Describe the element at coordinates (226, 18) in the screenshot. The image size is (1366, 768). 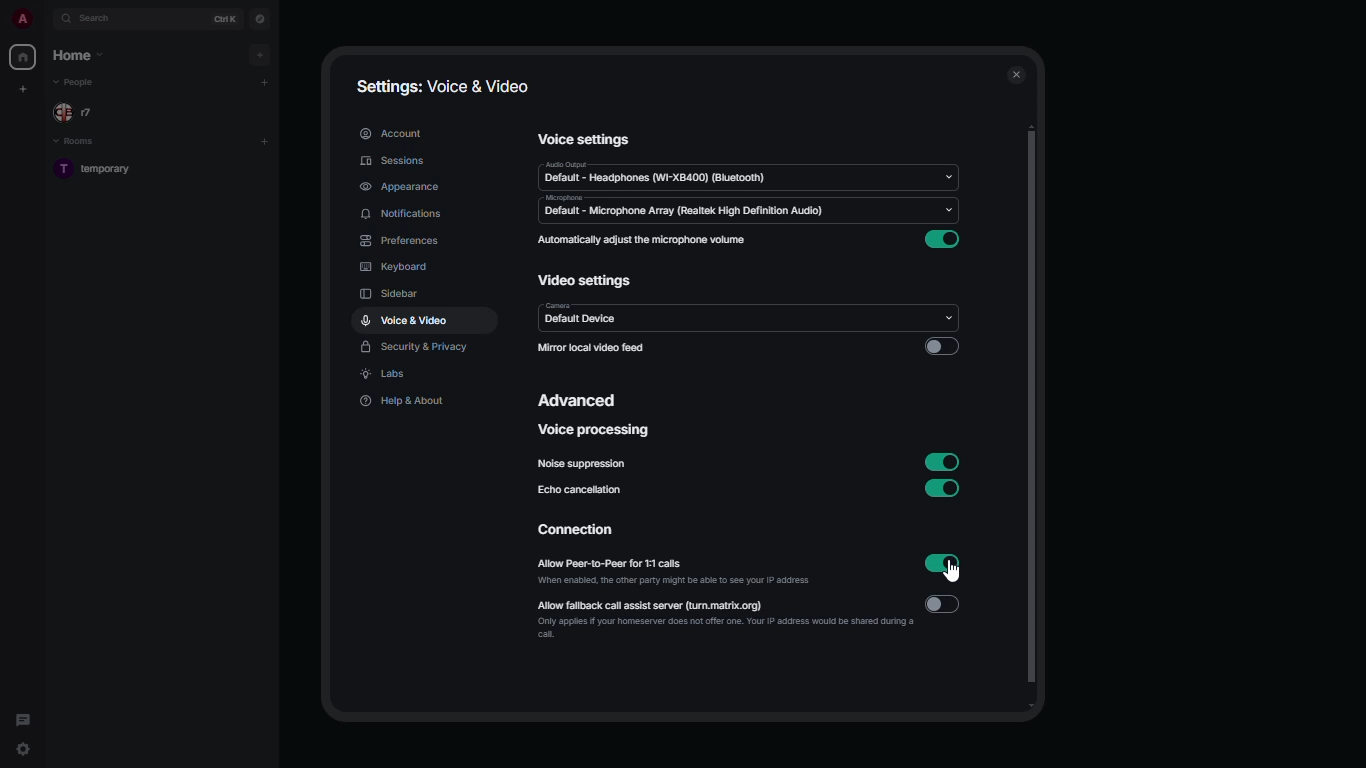
I see `ctrl K` at that location.